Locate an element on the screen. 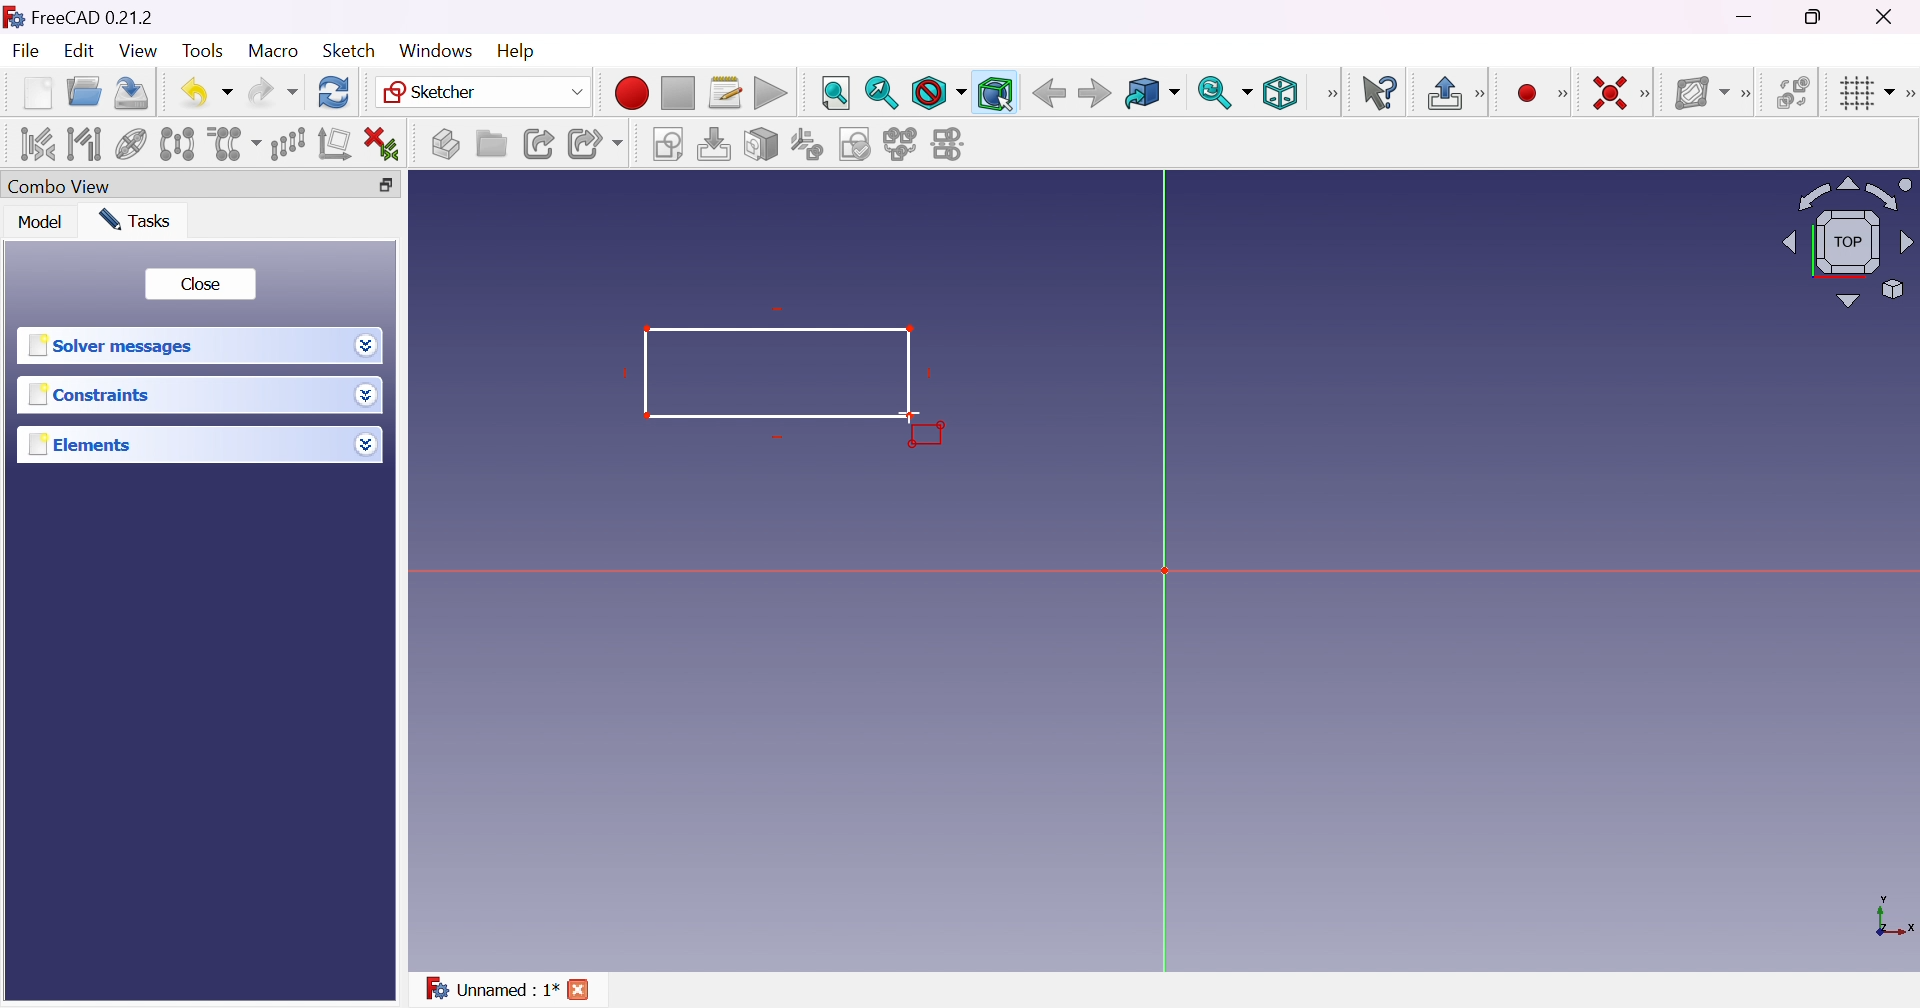  Drop down is located at coordinates (366, 394).